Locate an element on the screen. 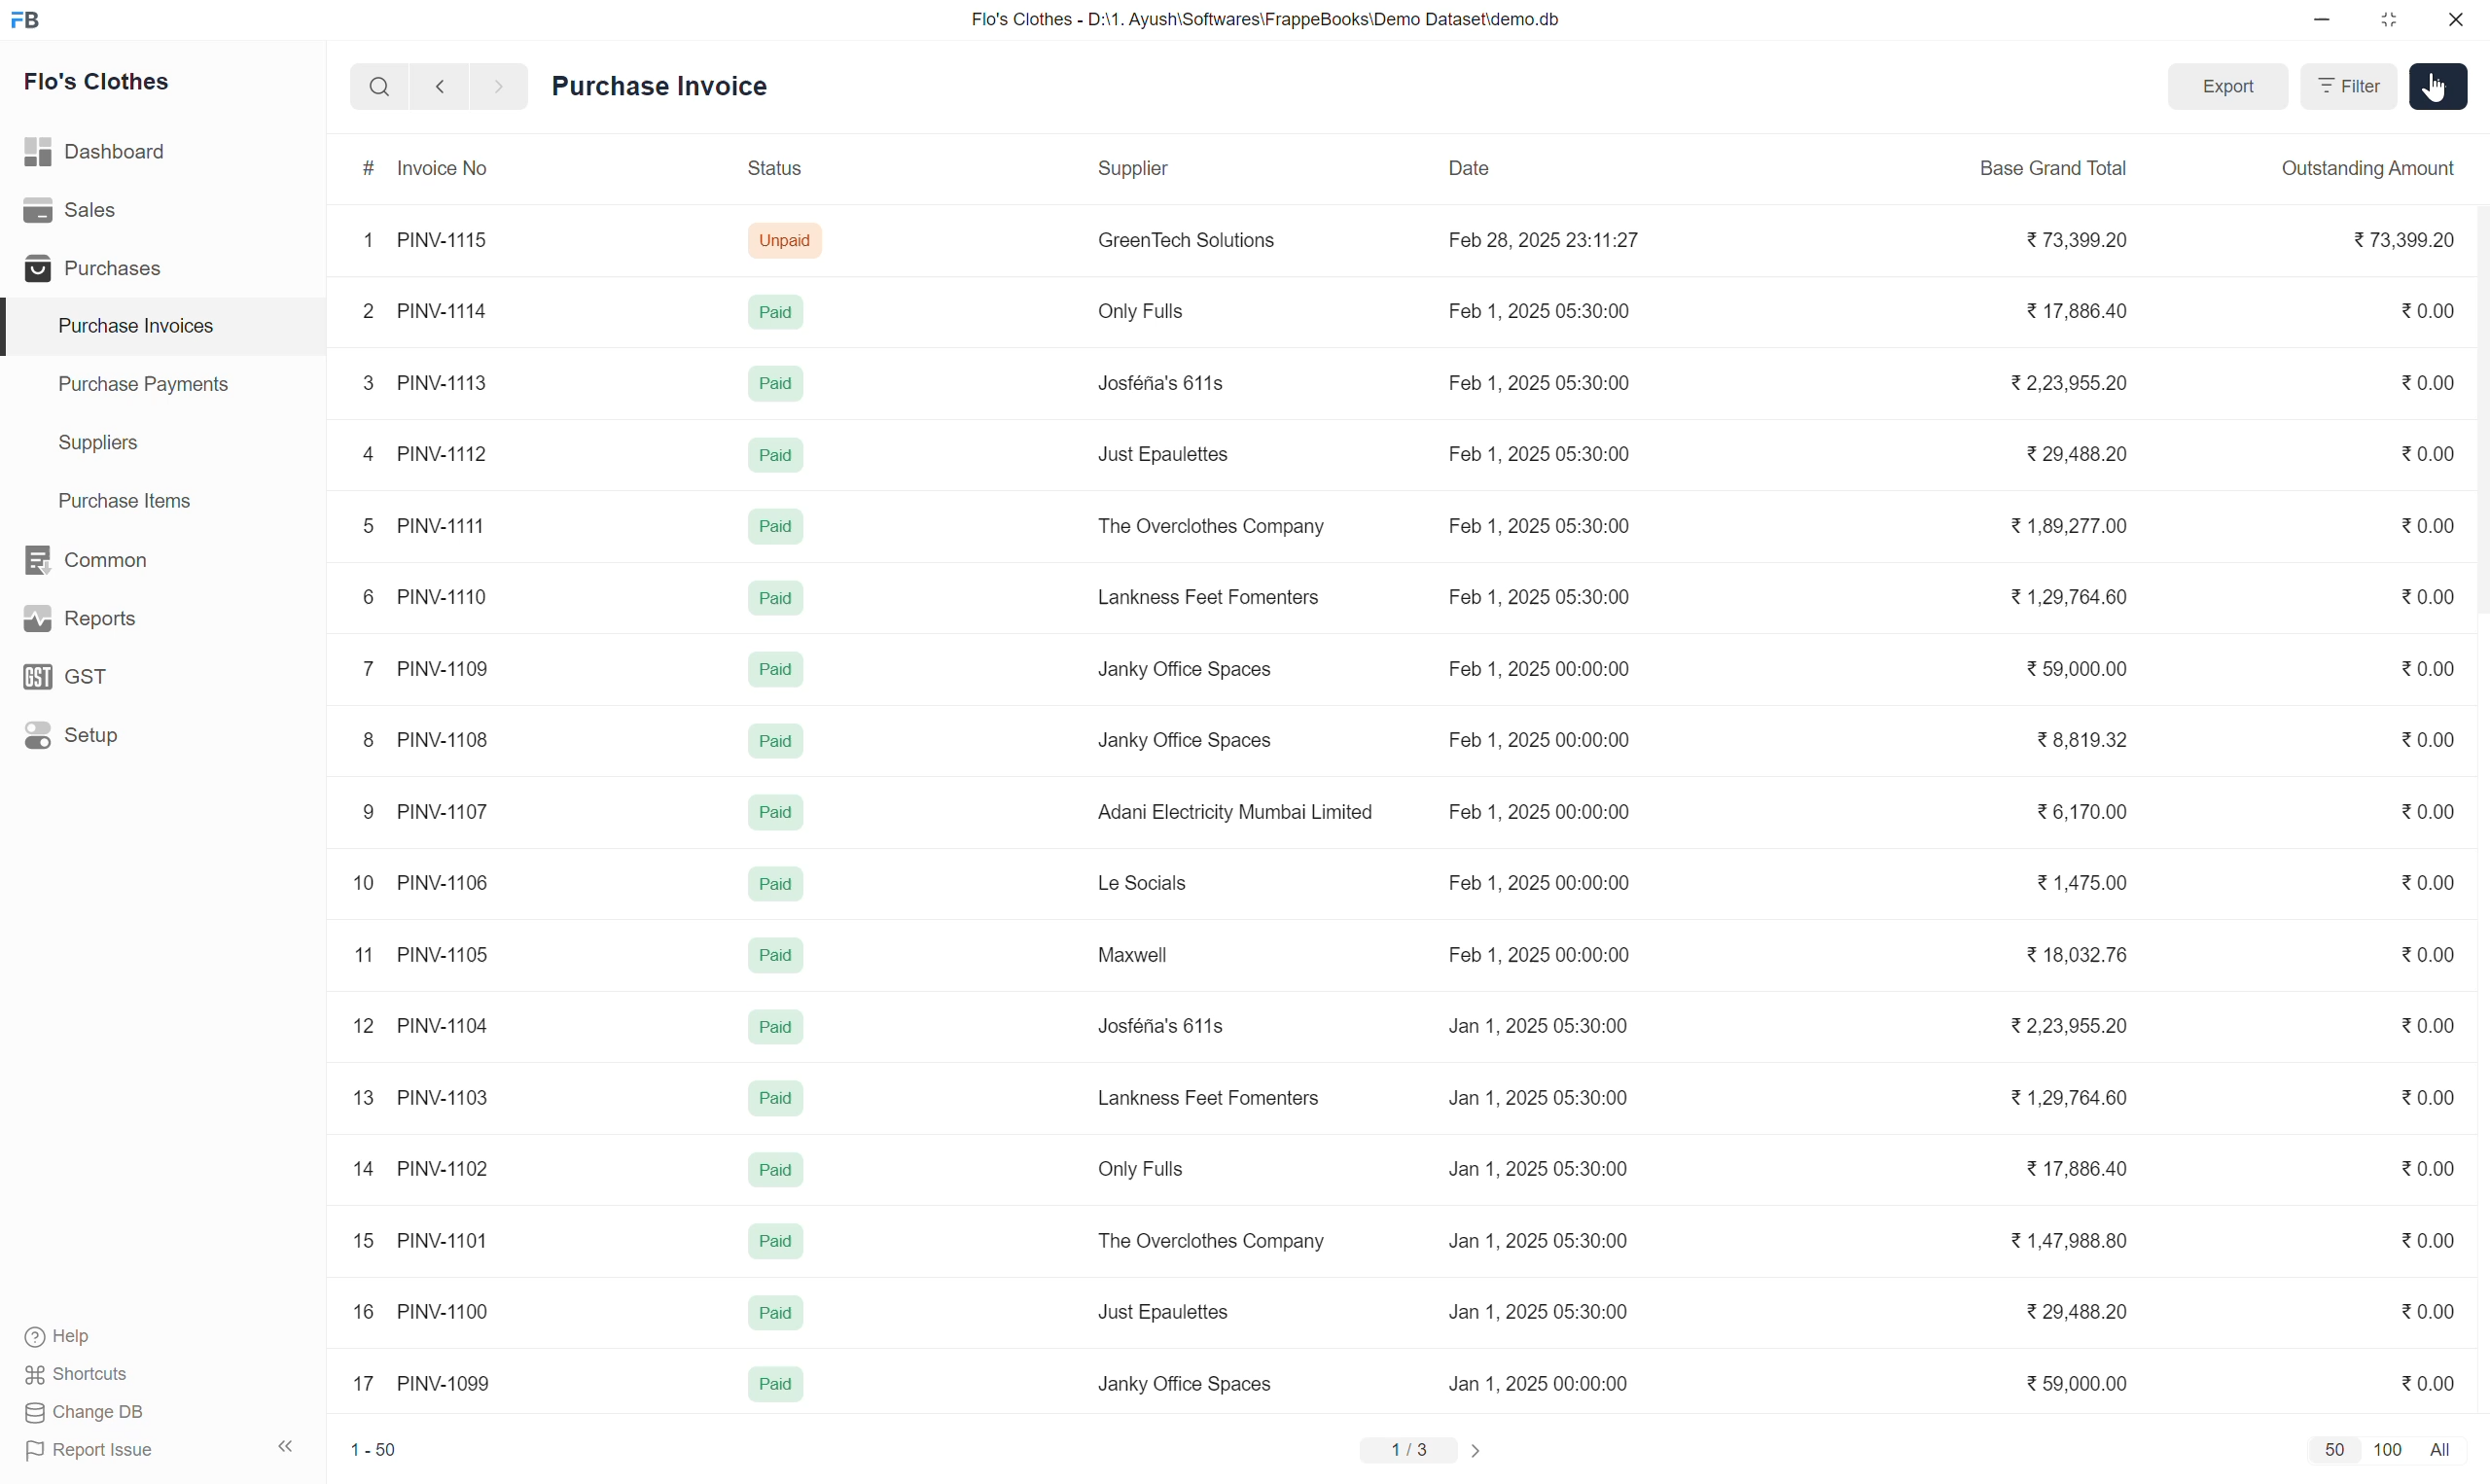 This screenshot has height=1484, width=2490. Shortcuts is located at coordinates (79, 1377).